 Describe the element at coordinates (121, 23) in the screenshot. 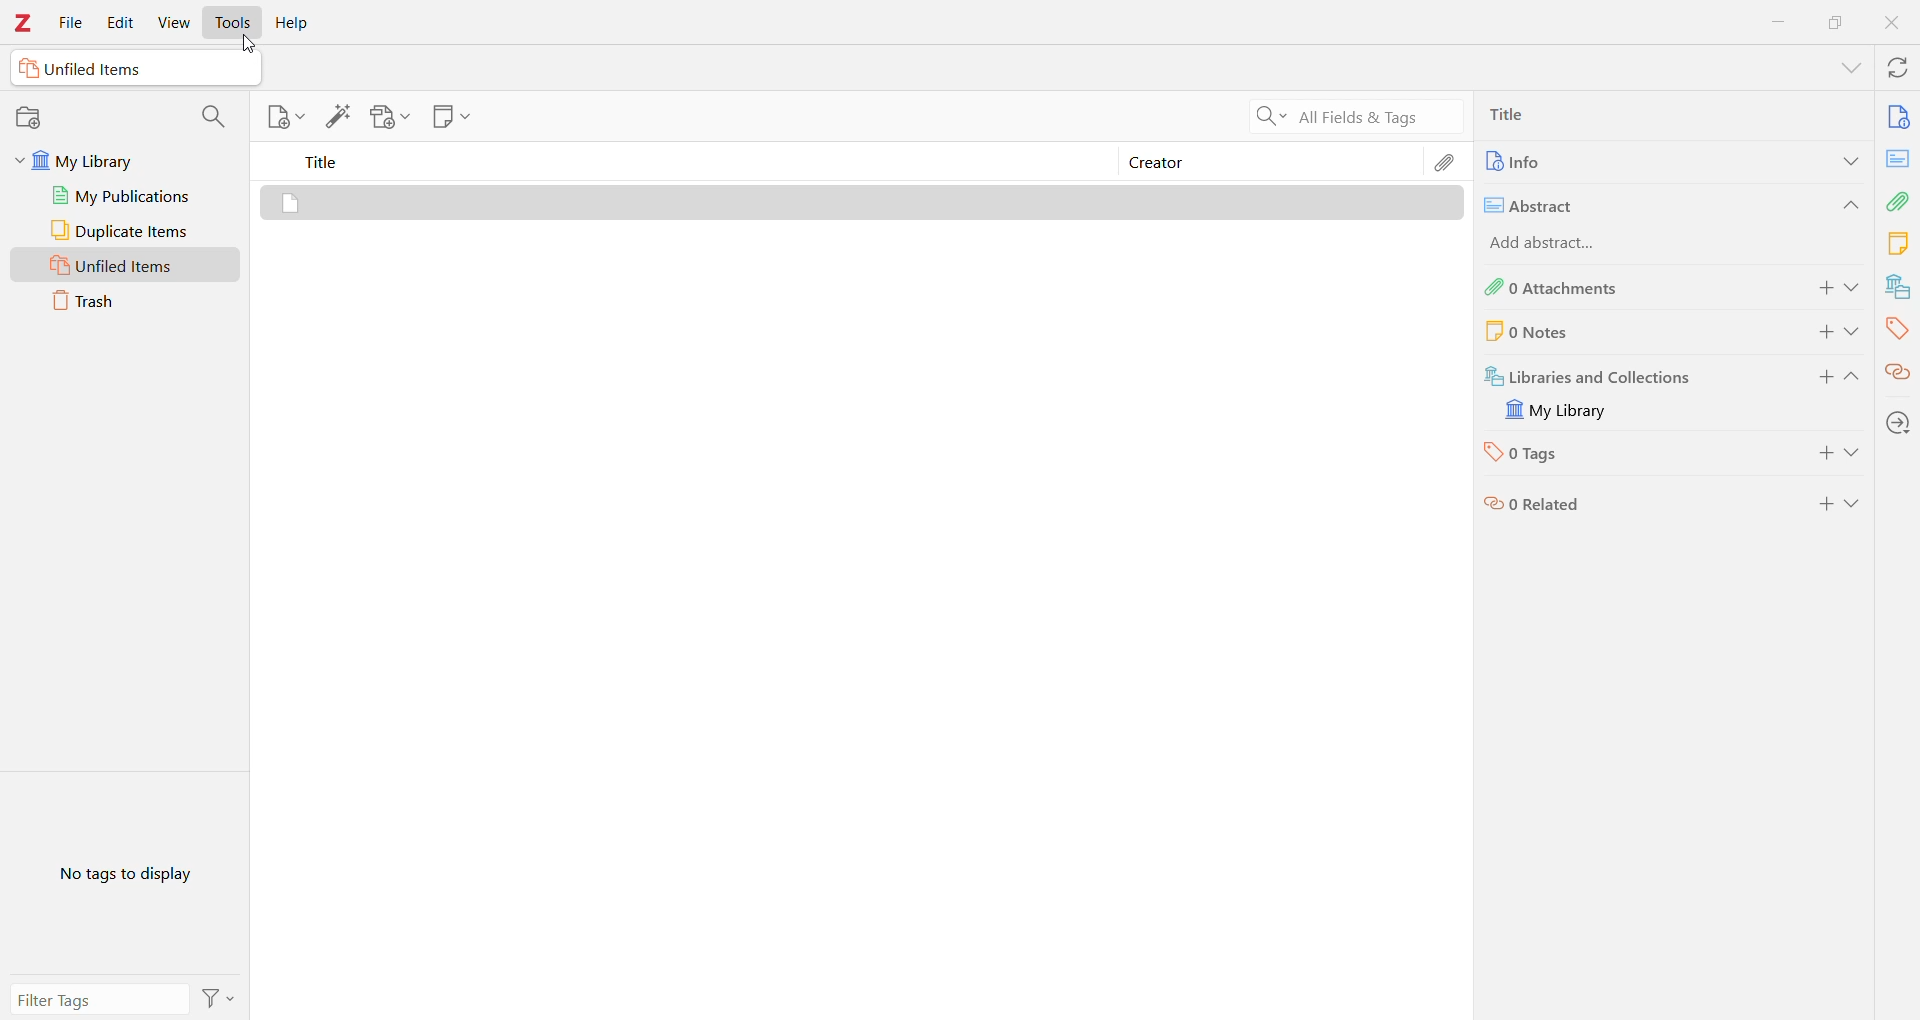

I see `Edit` at that location.